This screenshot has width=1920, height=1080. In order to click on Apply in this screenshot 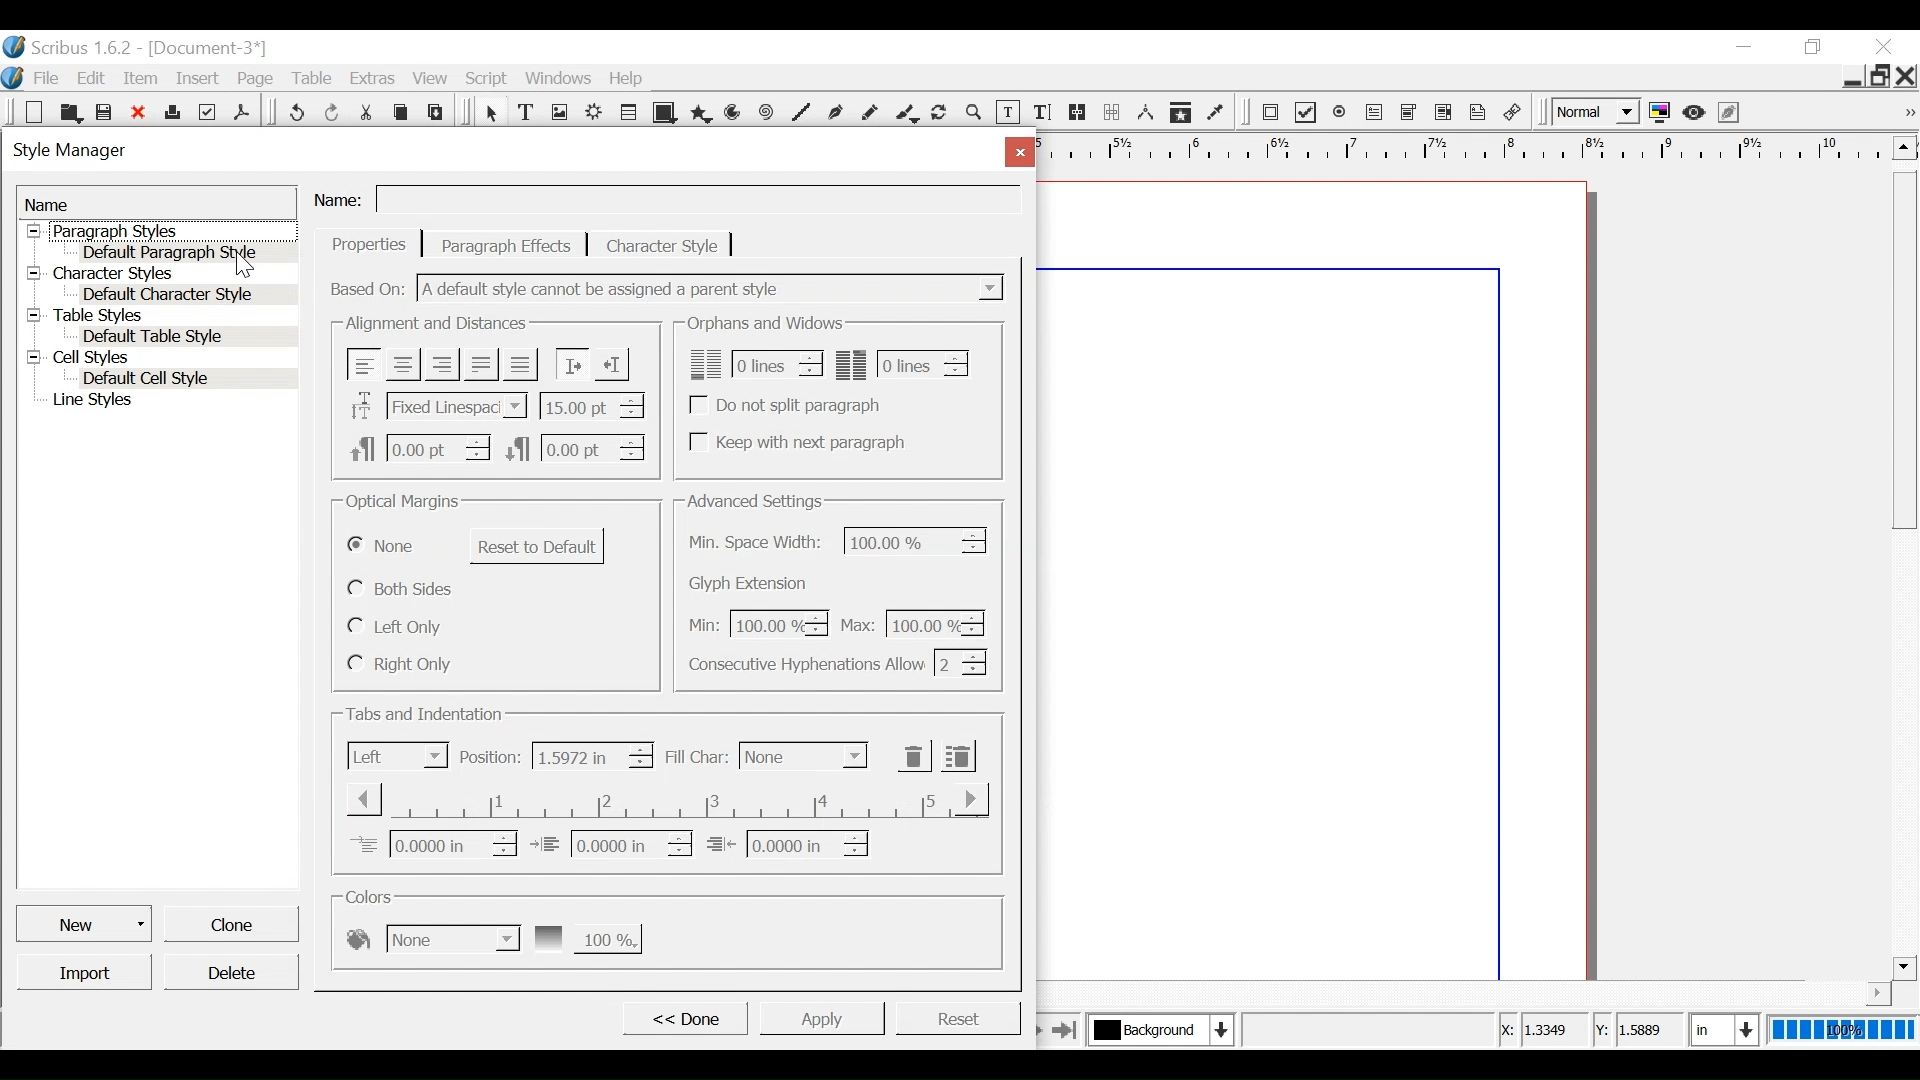, I will do `click(821, 1017)`.